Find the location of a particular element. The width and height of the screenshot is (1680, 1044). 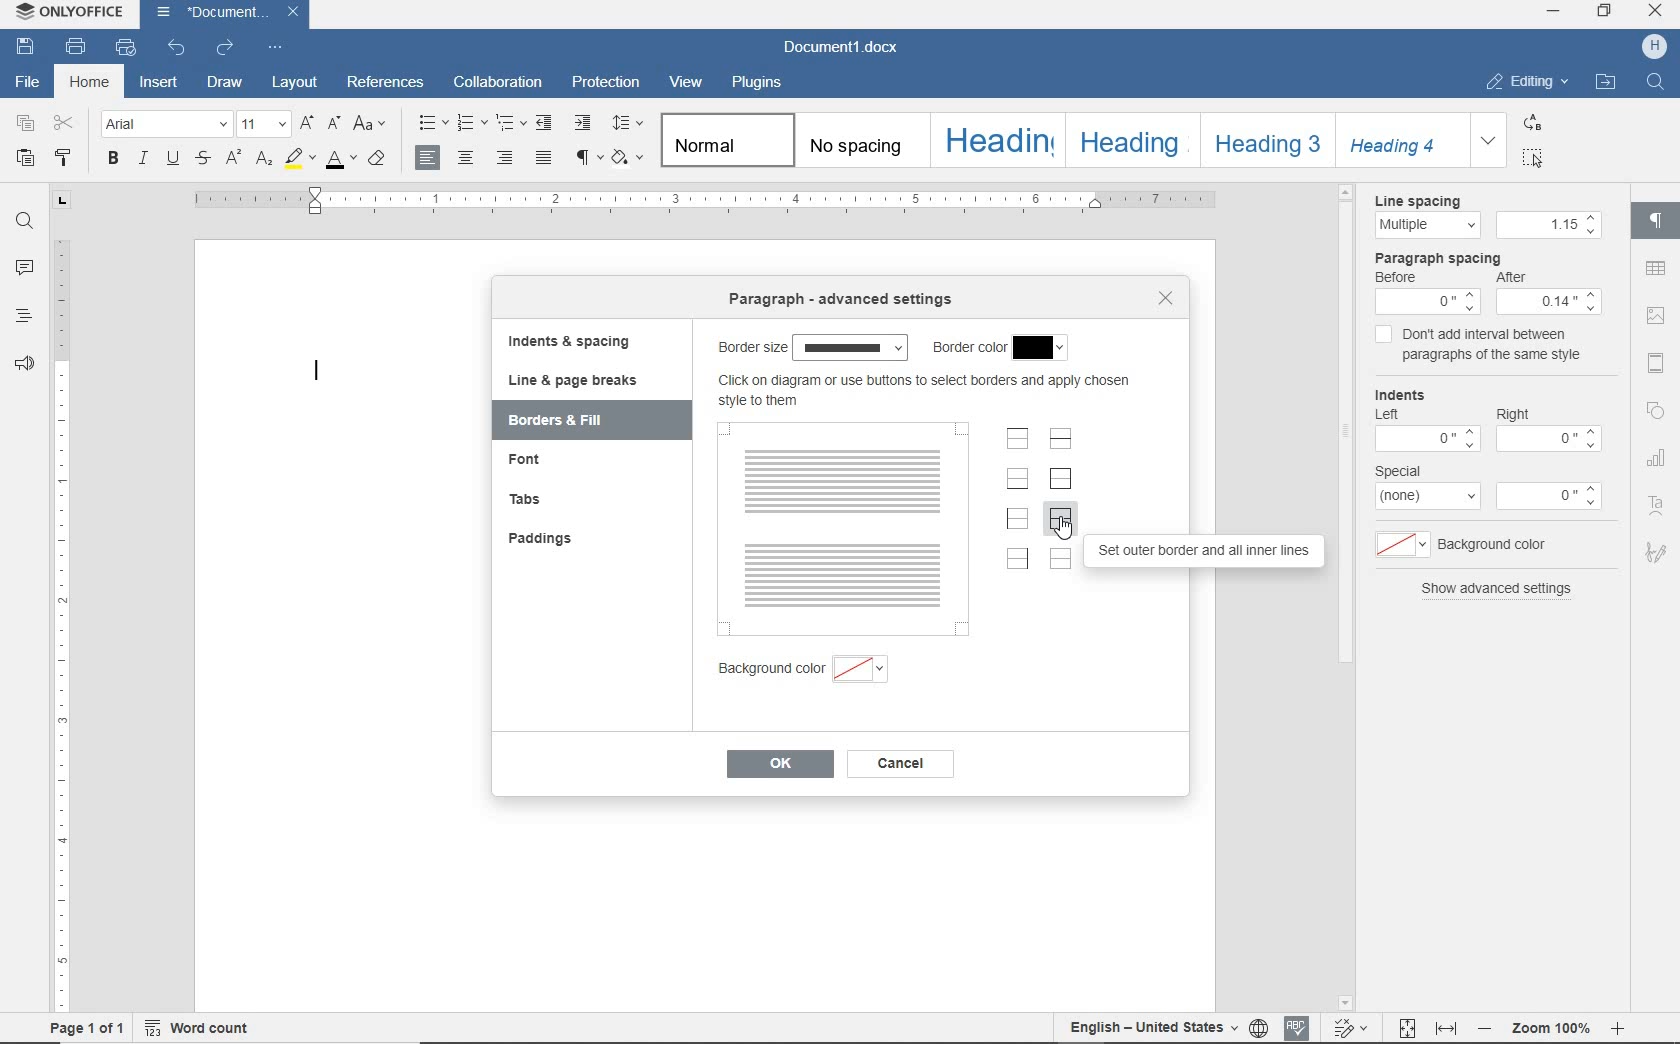

preview border selection is located at coordinates (851, 530).